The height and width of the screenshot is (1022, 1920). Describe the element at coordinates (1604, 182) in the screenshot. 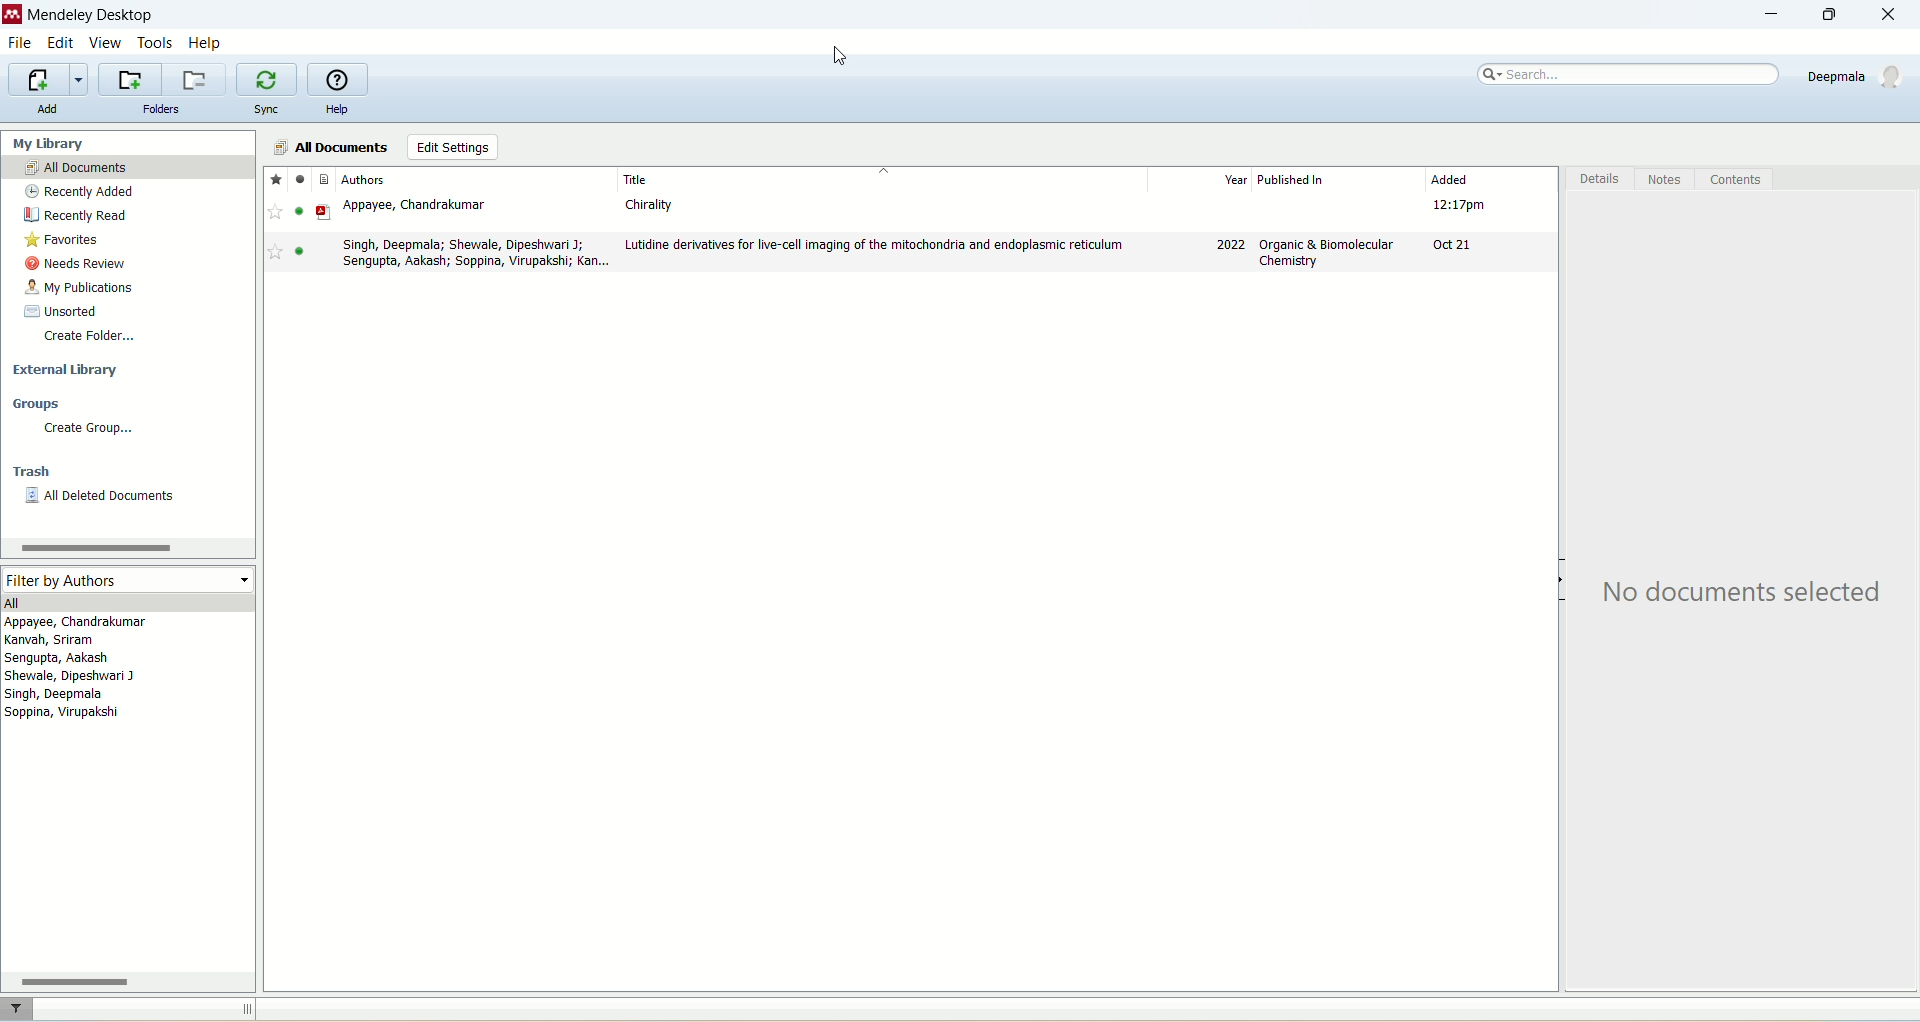

I see `details` at that location.